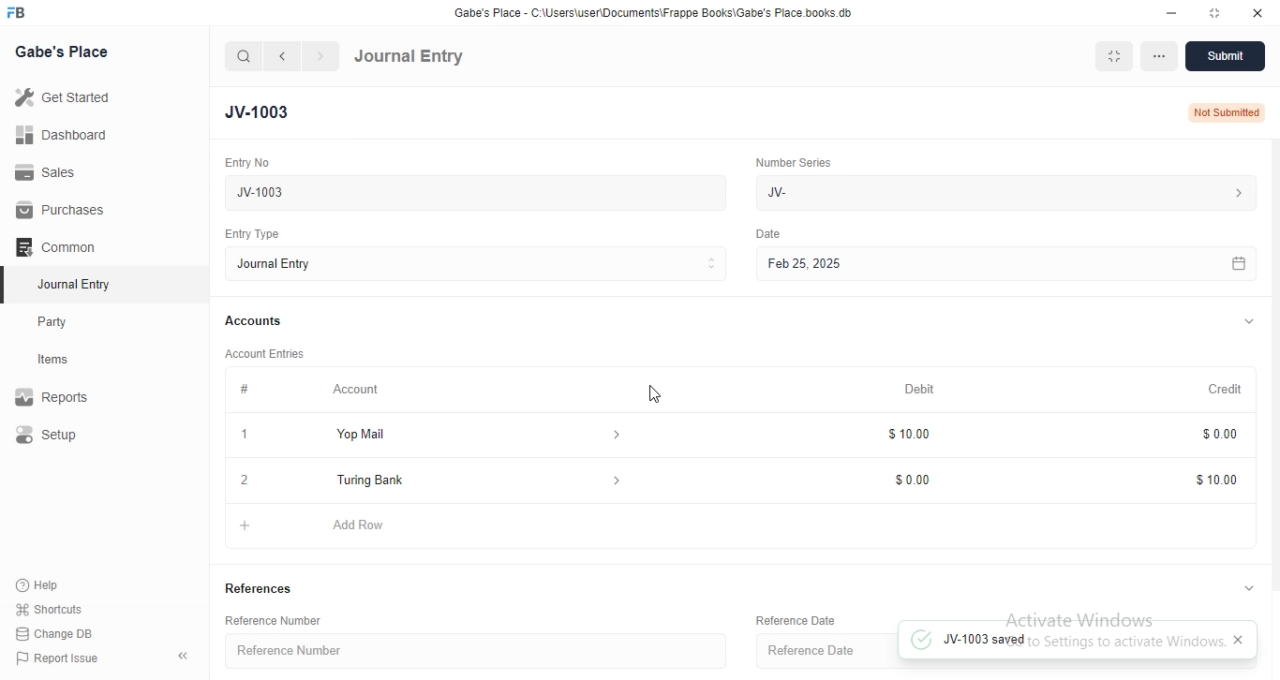 The height and width of the screenshot is (680, 1280). I want to click on Reference Date, so click(824, 648).